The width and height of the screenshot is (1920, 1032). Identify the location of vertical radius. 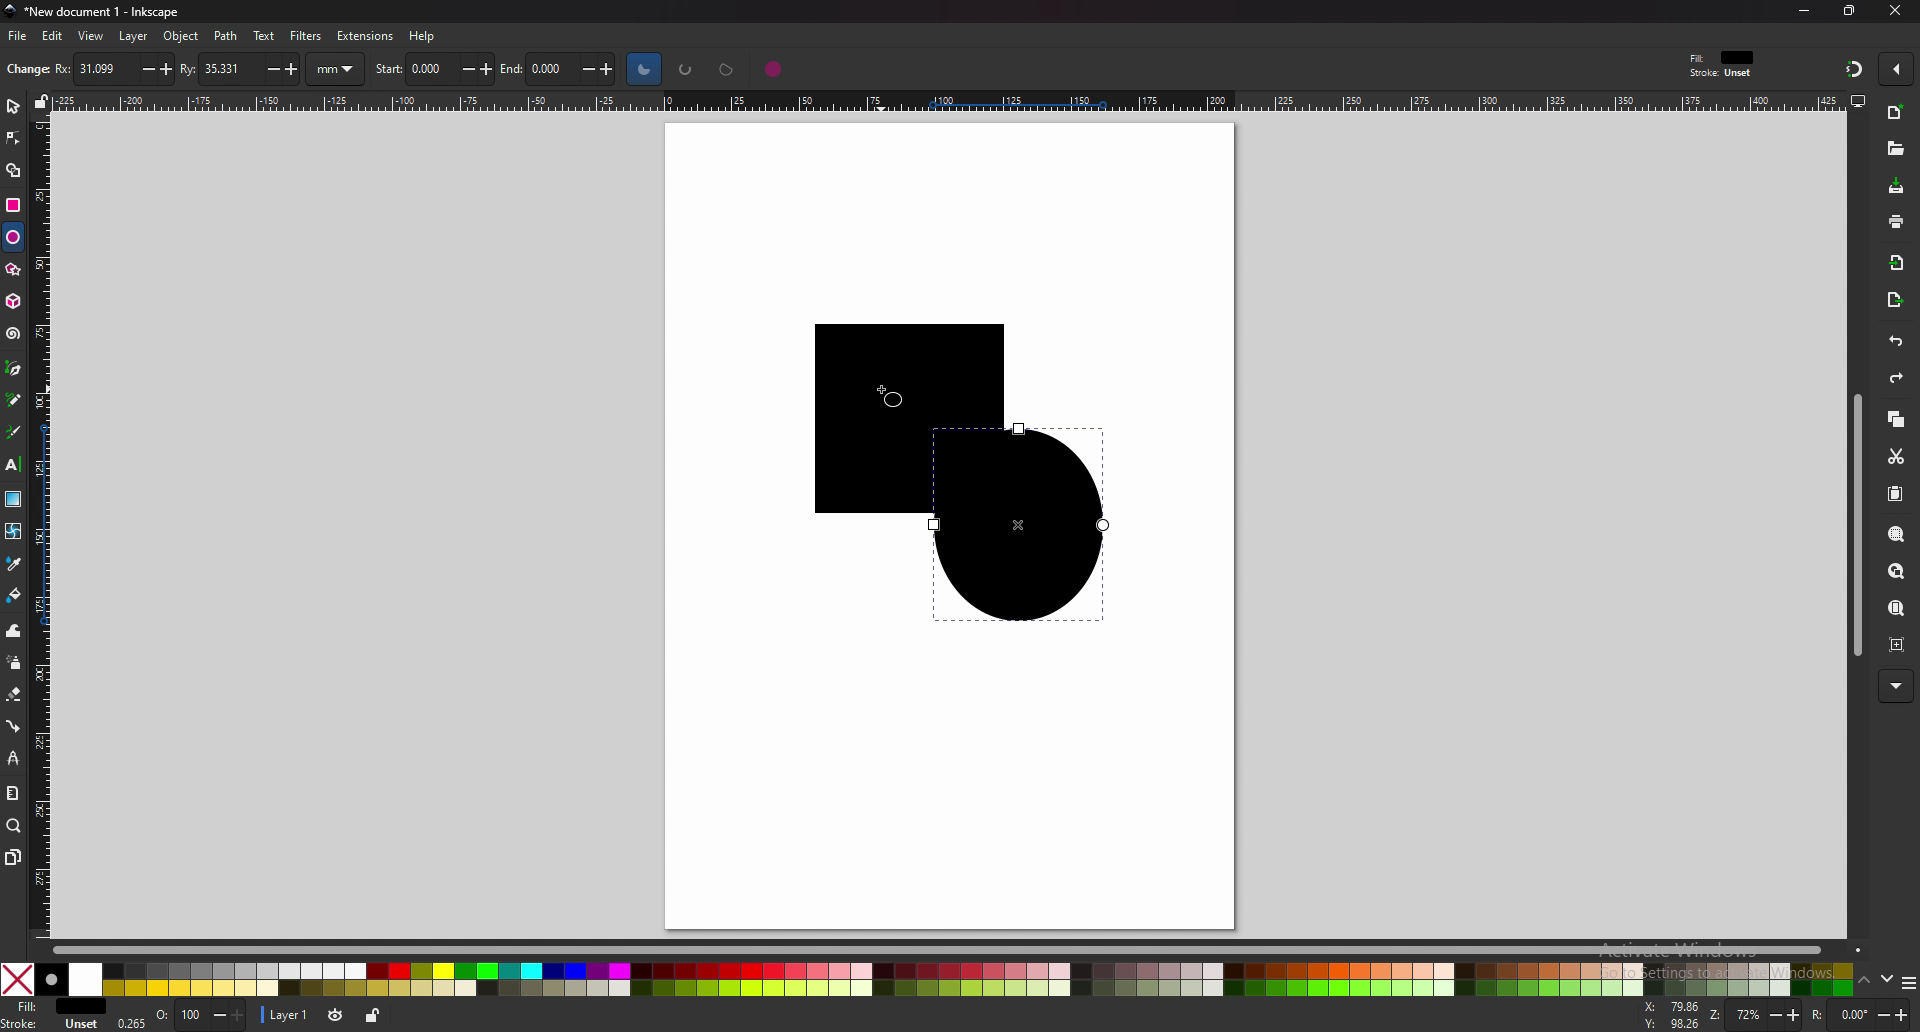
(241, 67).